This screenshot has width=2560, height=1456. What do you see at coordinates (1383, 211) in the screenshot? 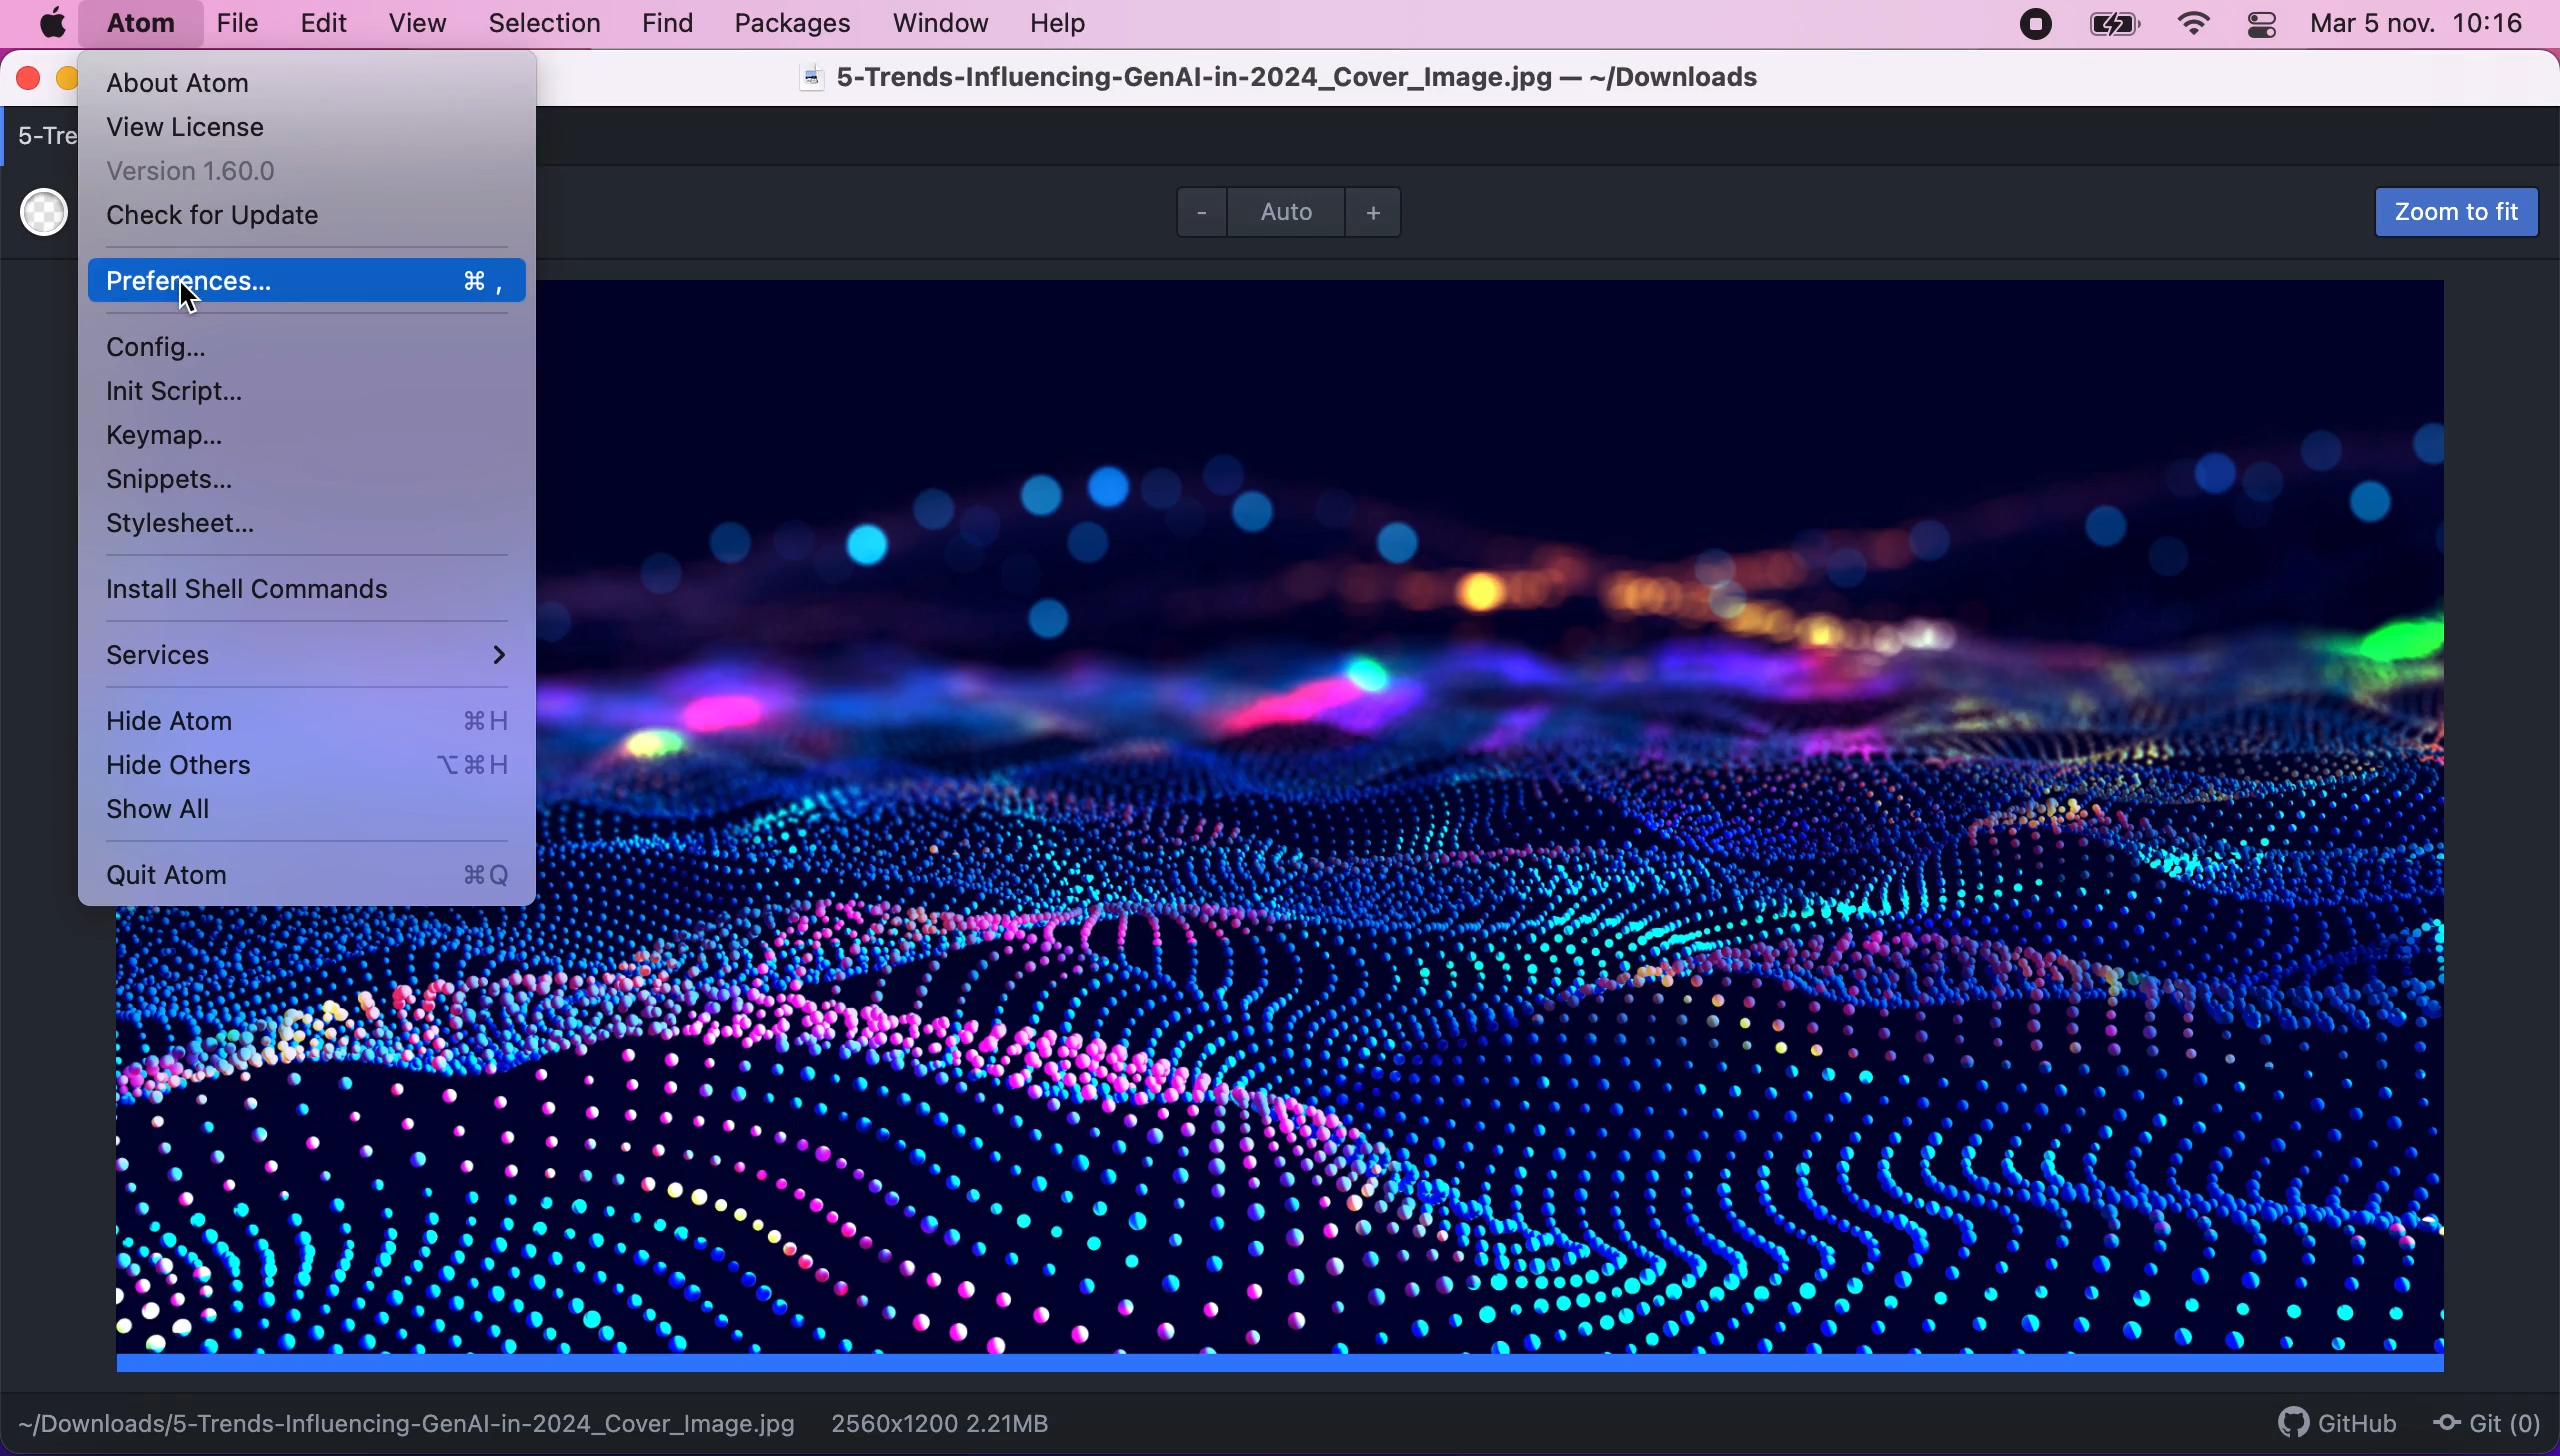
I see `zoom in` at bounding box center [1383, 211].